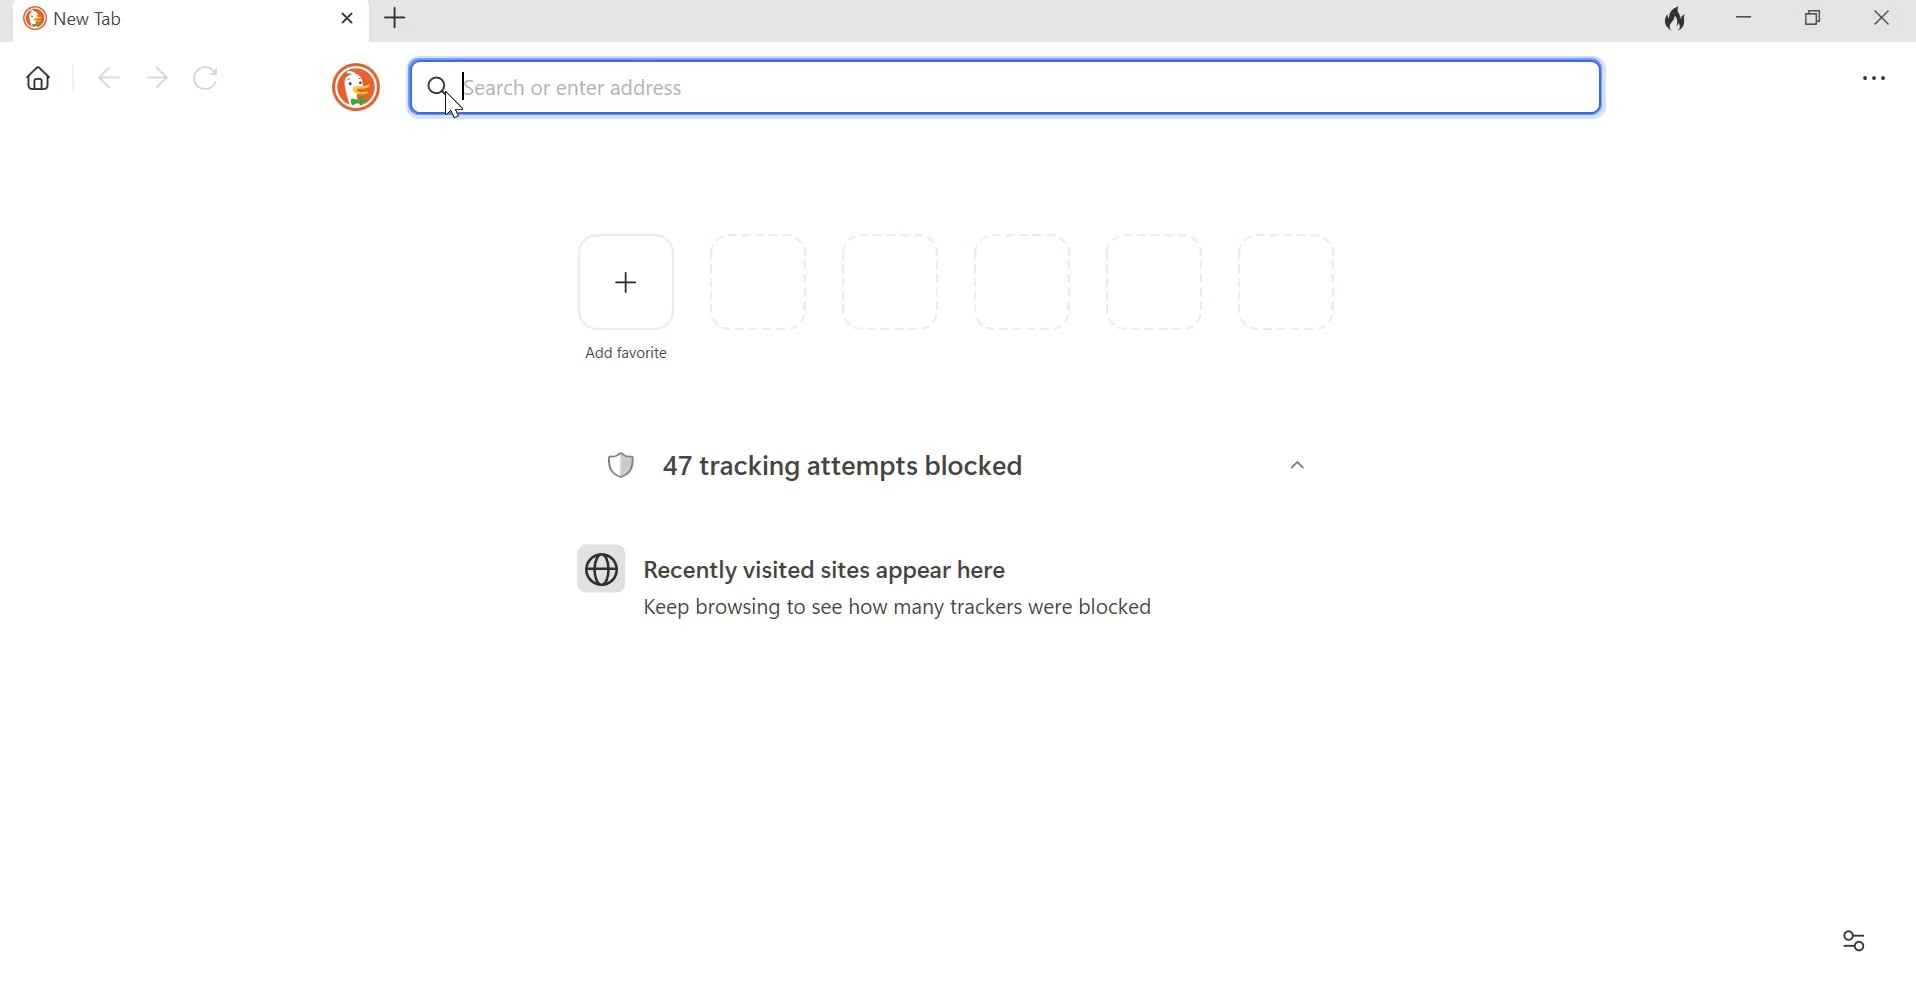 The width and height of the screenshot is (1916, 1002). I want to click on Keep browsing to see how many trackers were blocked, so click(904, 611).